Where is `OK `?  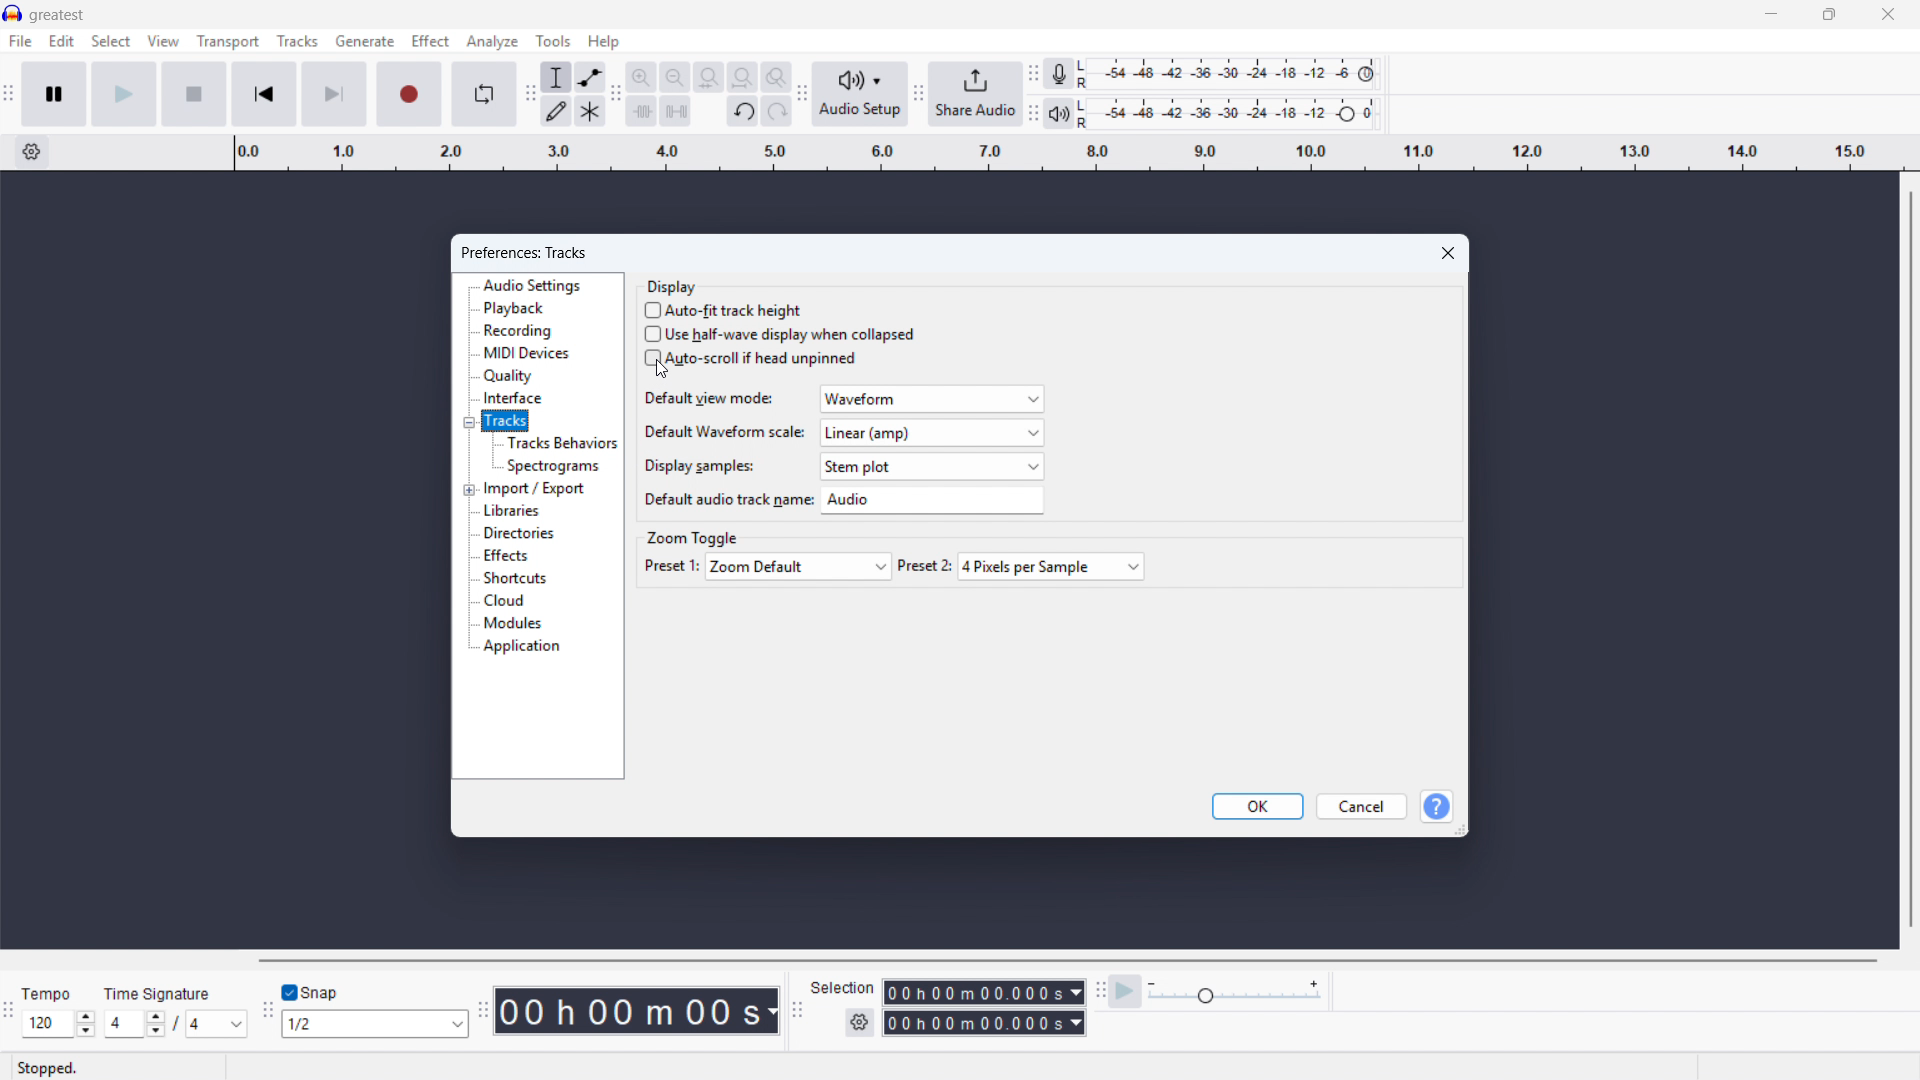 OK  is located at coordinates (1257, 807).